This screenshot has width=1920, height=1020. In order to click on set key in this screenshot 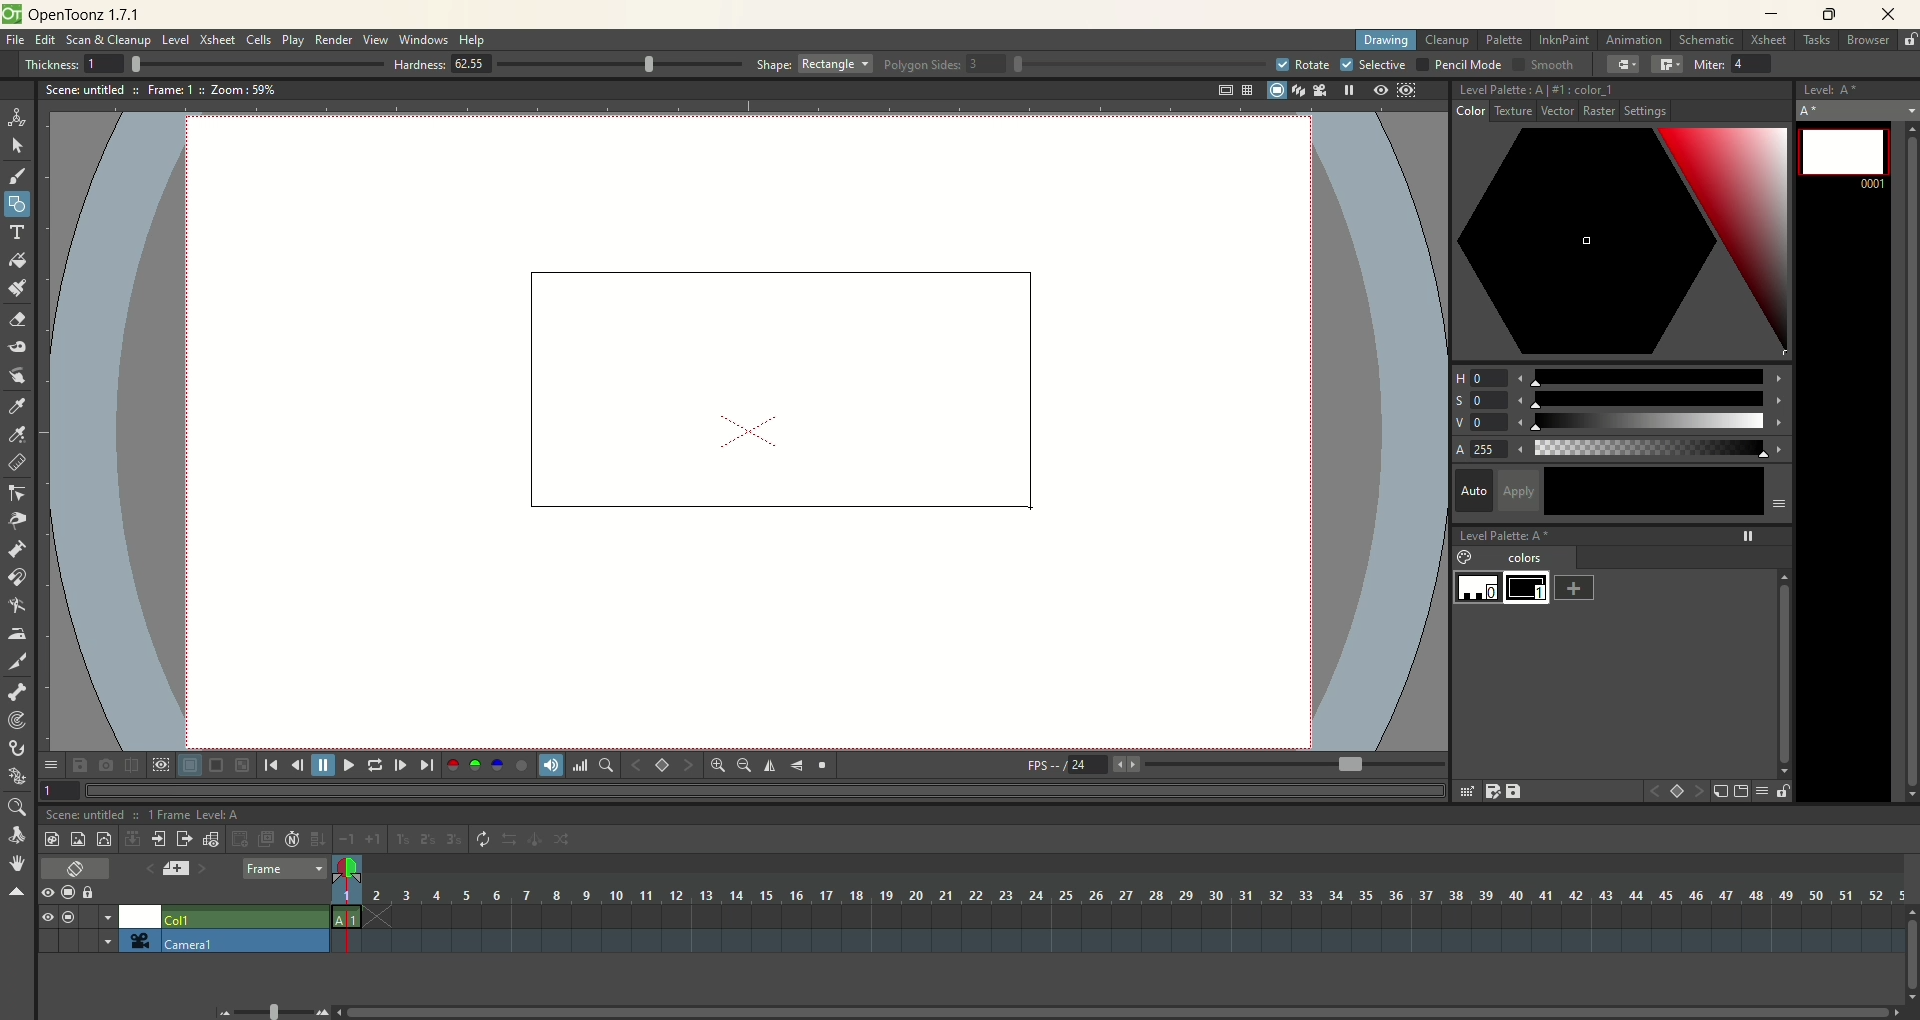, I will do `click(1679, 793)`.